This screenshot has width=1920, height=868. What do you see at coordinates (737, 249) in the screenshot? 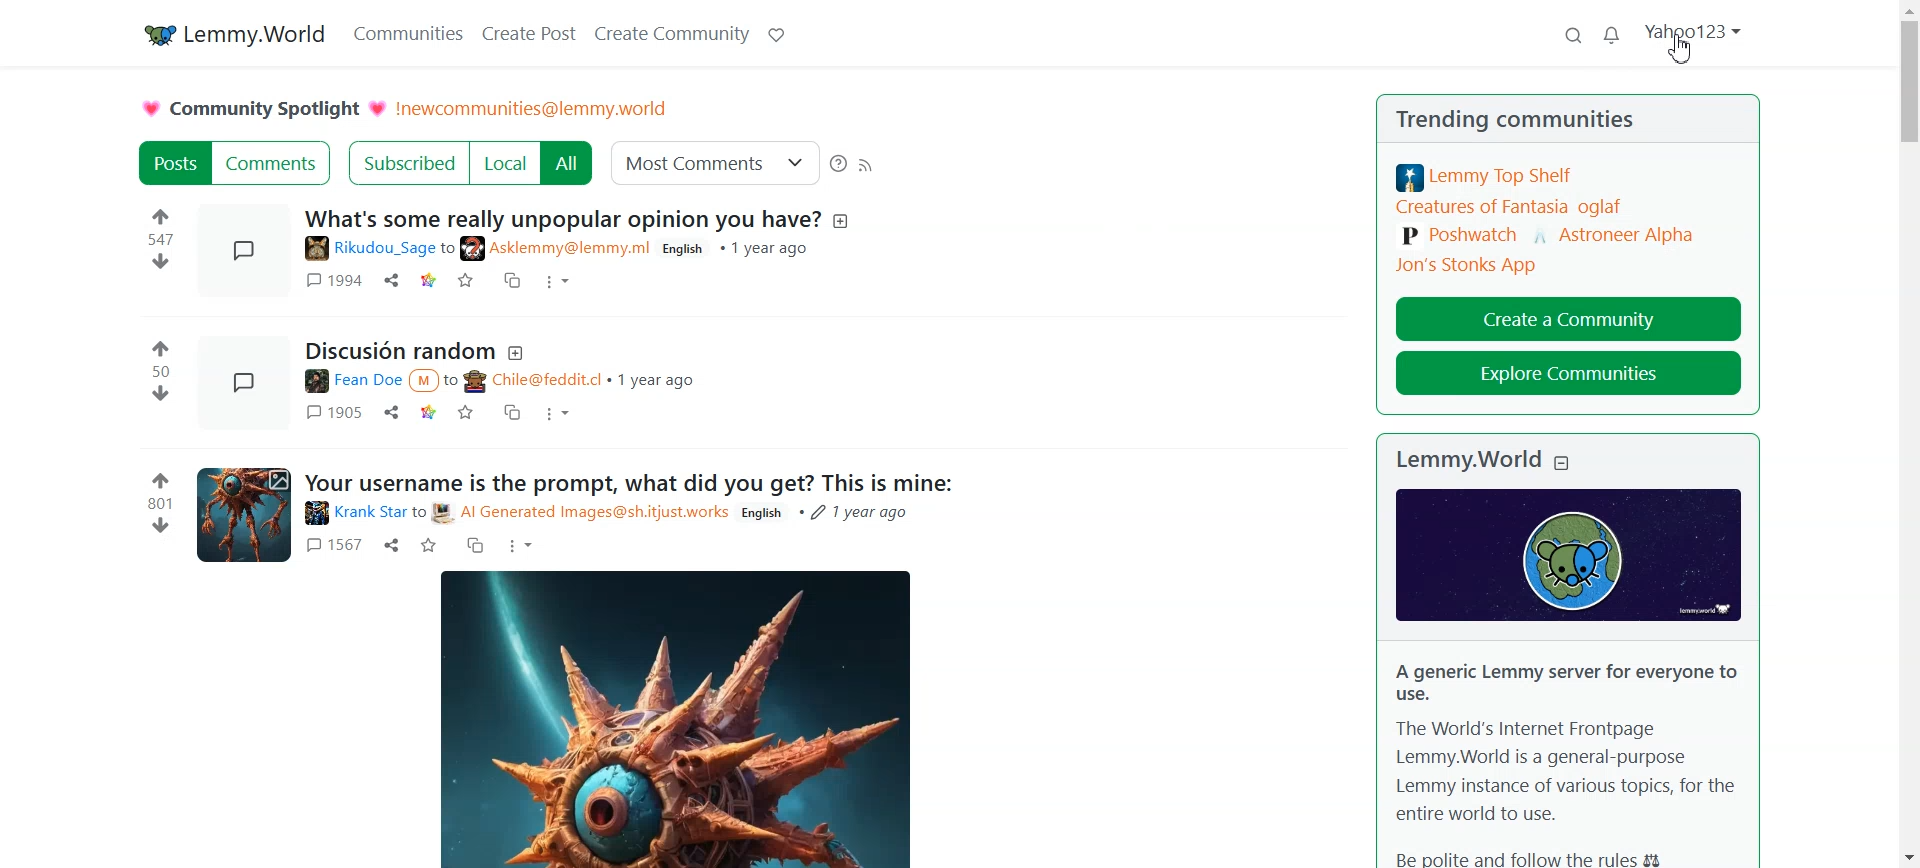
I see `English  1 year ago` at bounding box center [737, 249].